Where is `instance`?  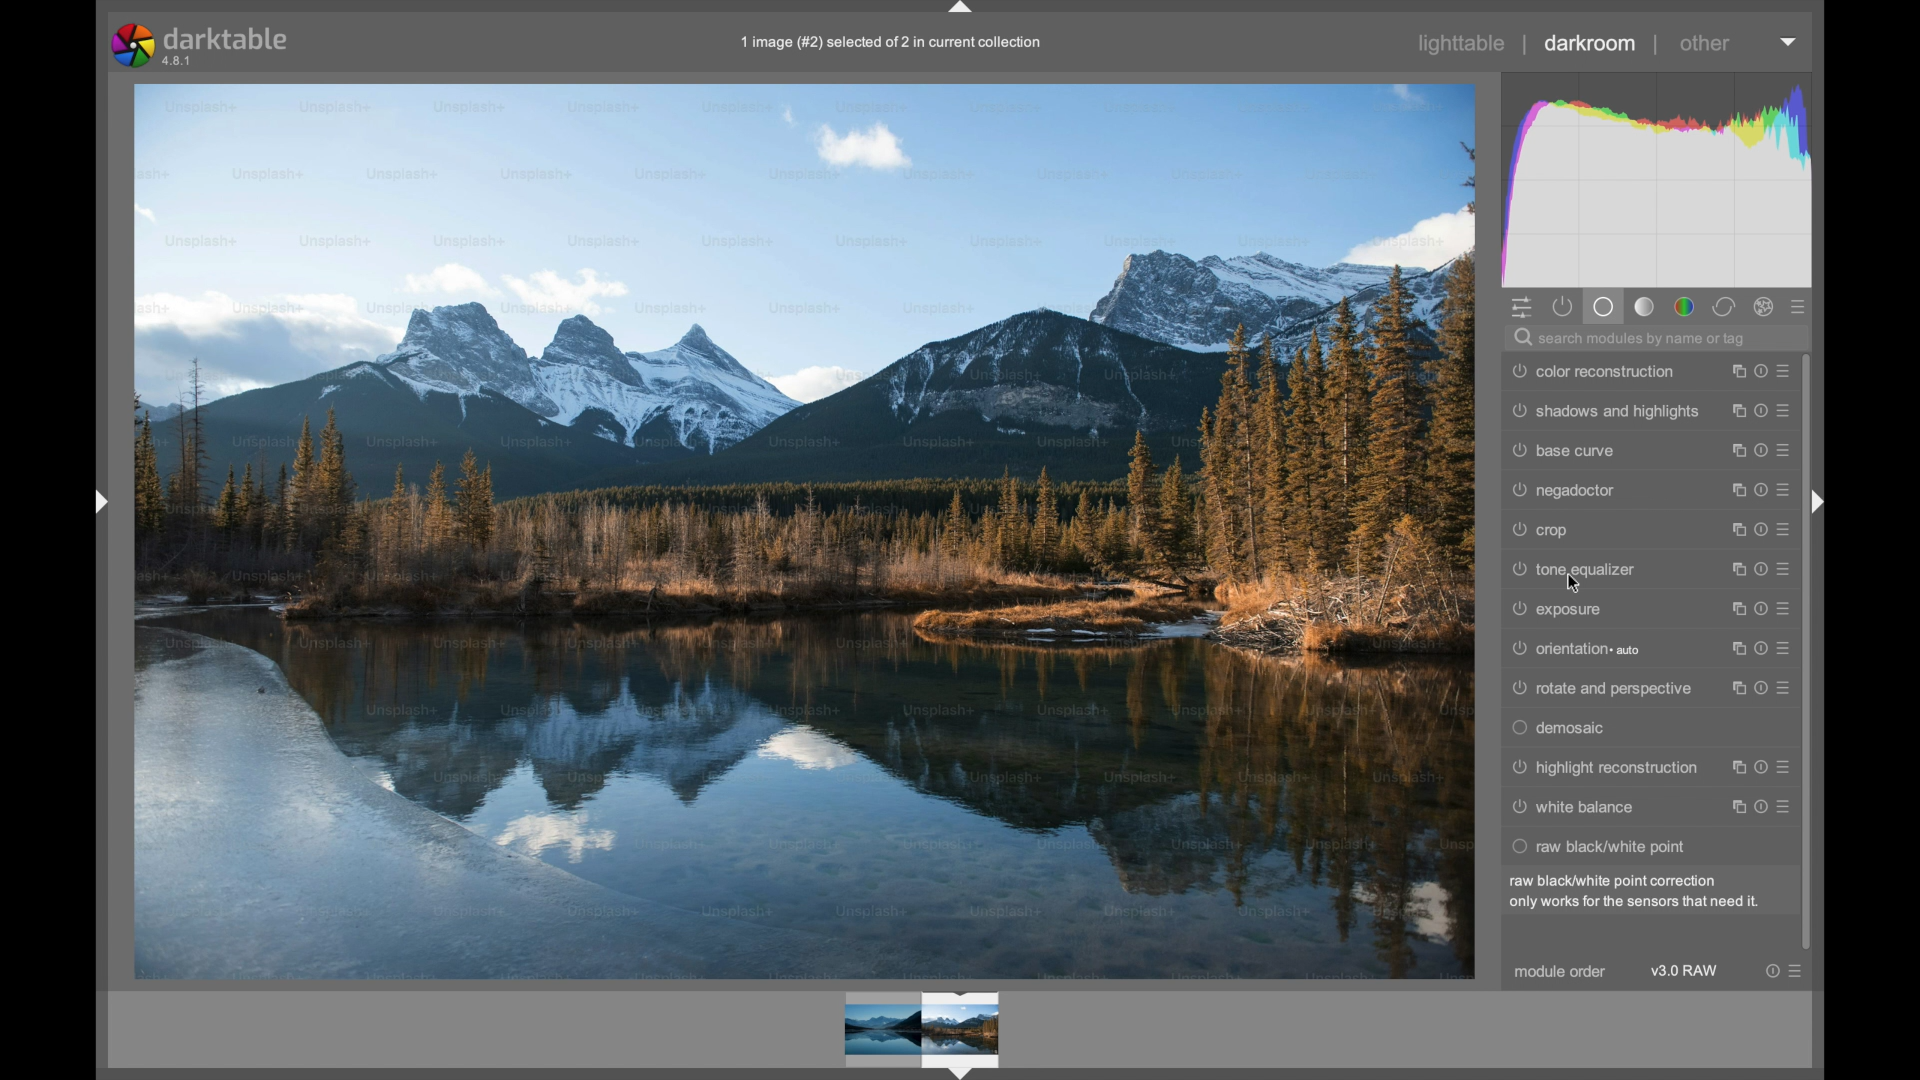
instance is located at coordinates (1732, 529).